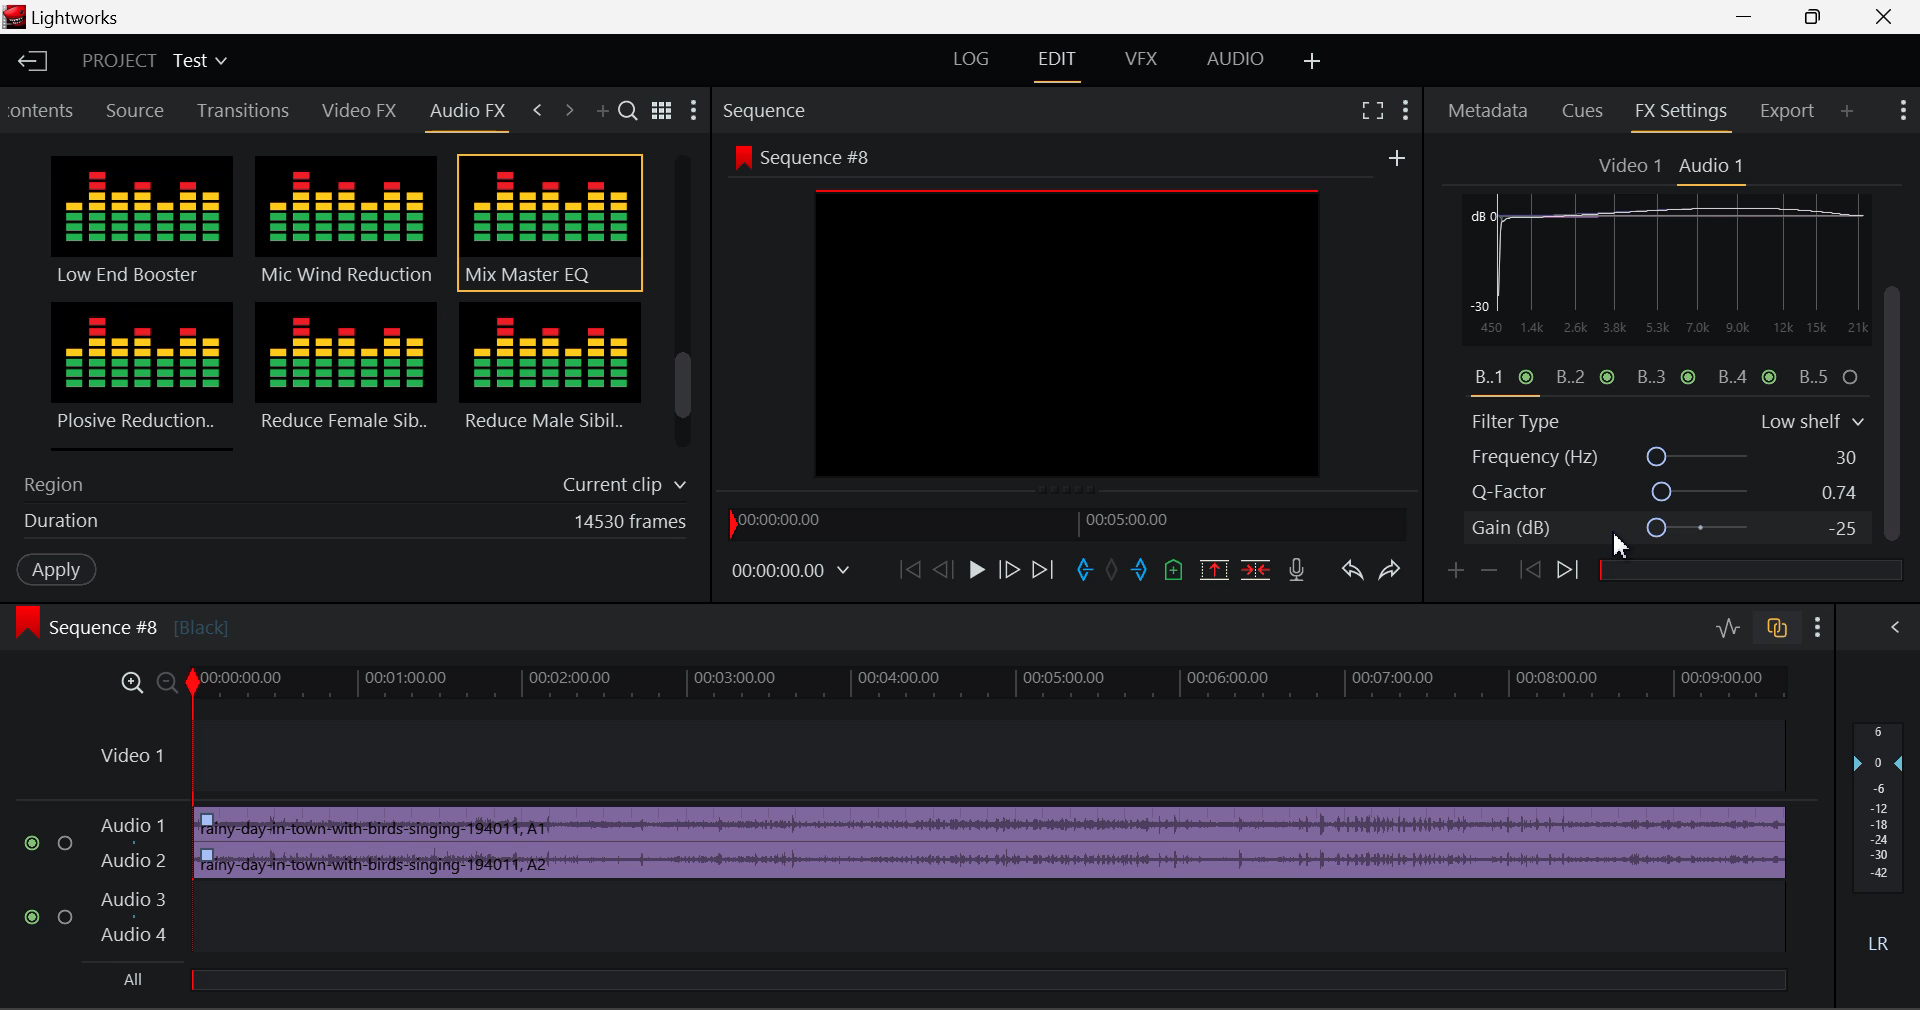  What do you see at coordinates (1753, 17) in the screenshot?
I see `Restore Down` at bounding box center [1753, 17].